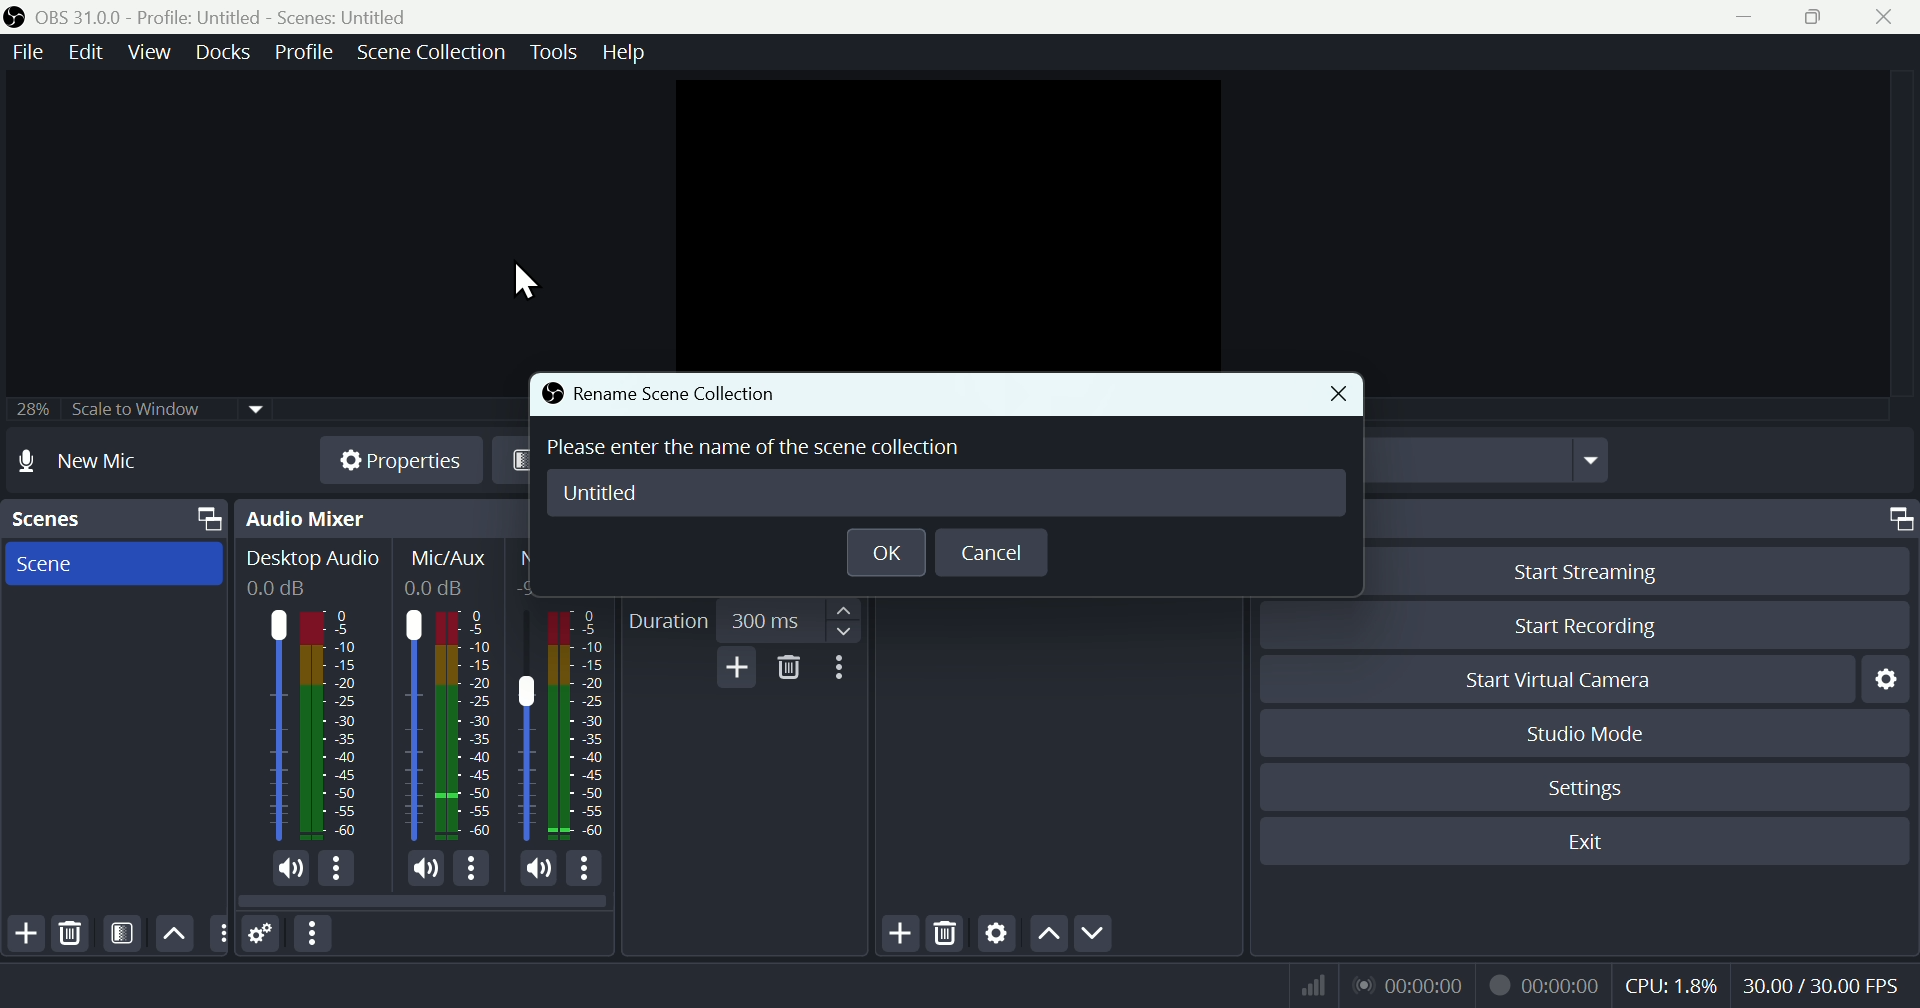 This screenshot has height=1008, width=1920. Describe the element at coordinates (132, 412) in the screenshot. I see `25% scale to window` at that location.